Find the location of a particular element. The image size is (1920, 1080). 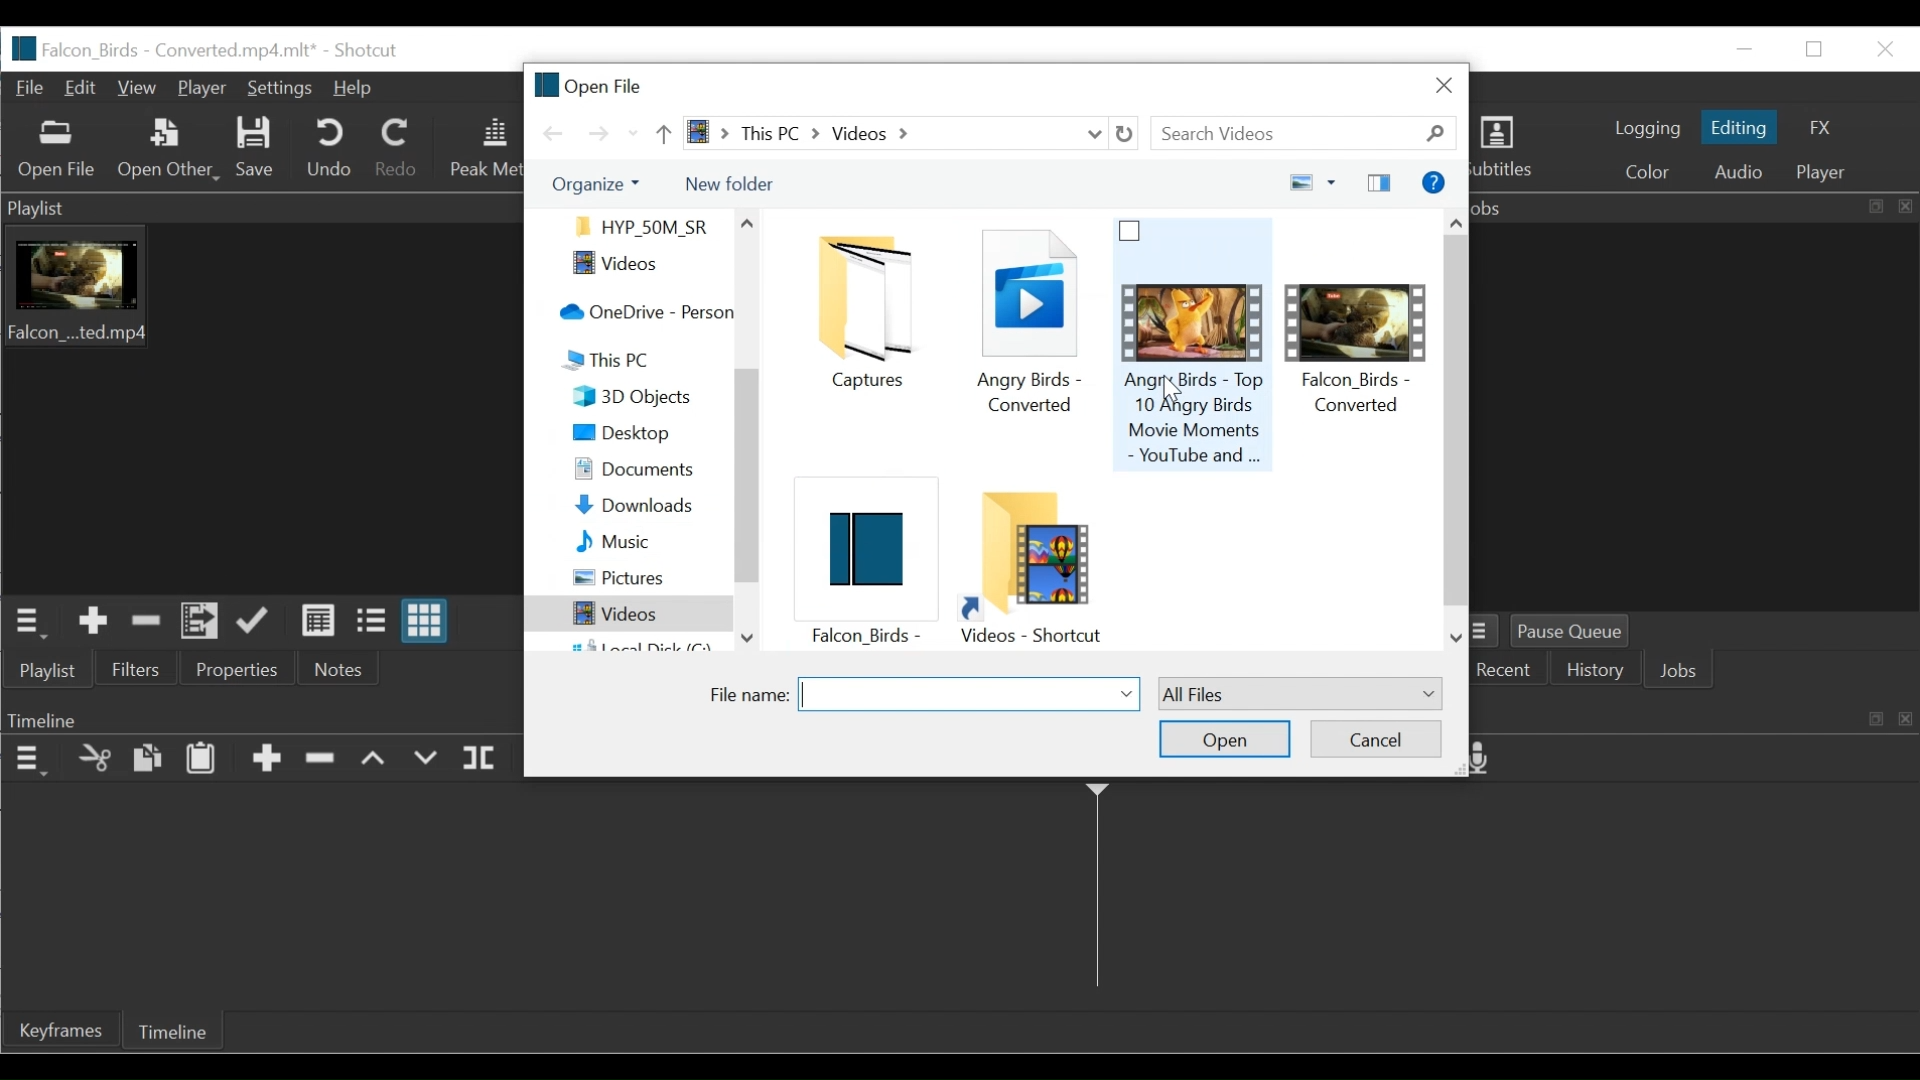

lift is located at coordinates (375, 760).